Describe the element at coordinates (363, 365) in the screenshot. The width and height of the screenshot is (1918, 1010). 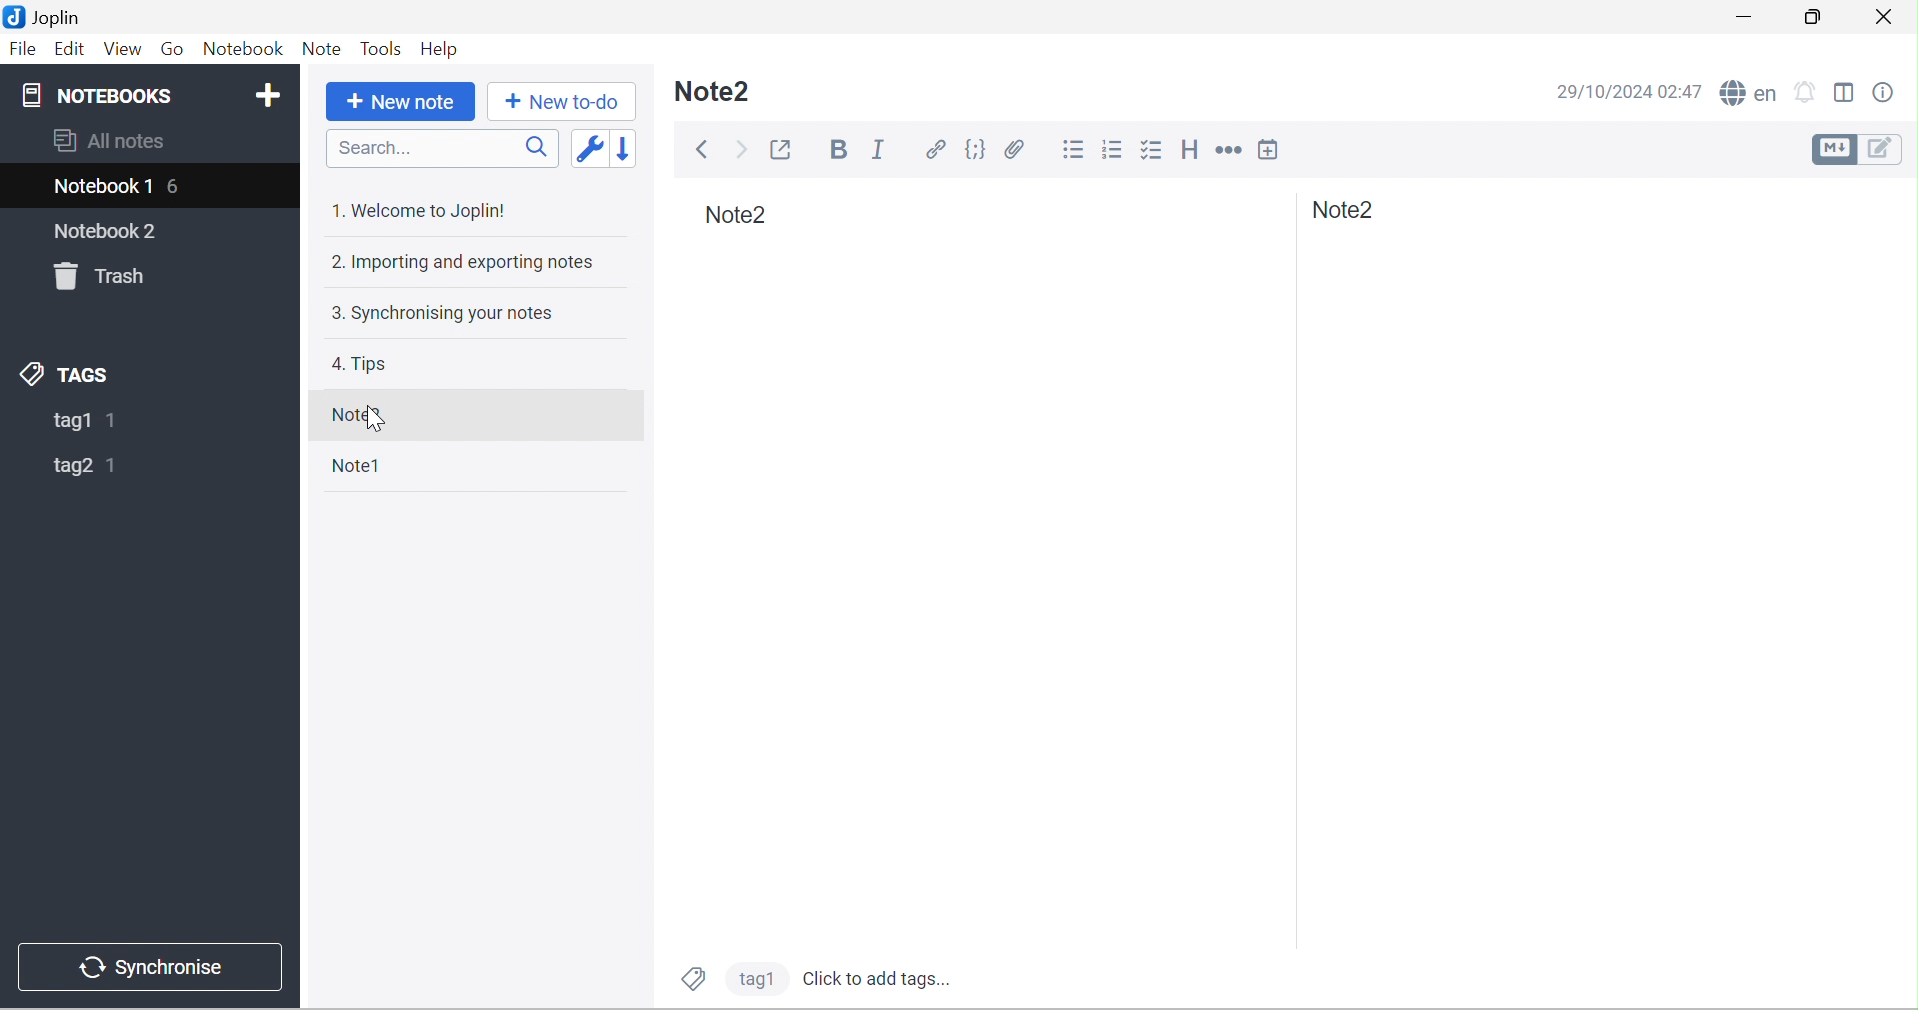
I see `Tips` at that location.